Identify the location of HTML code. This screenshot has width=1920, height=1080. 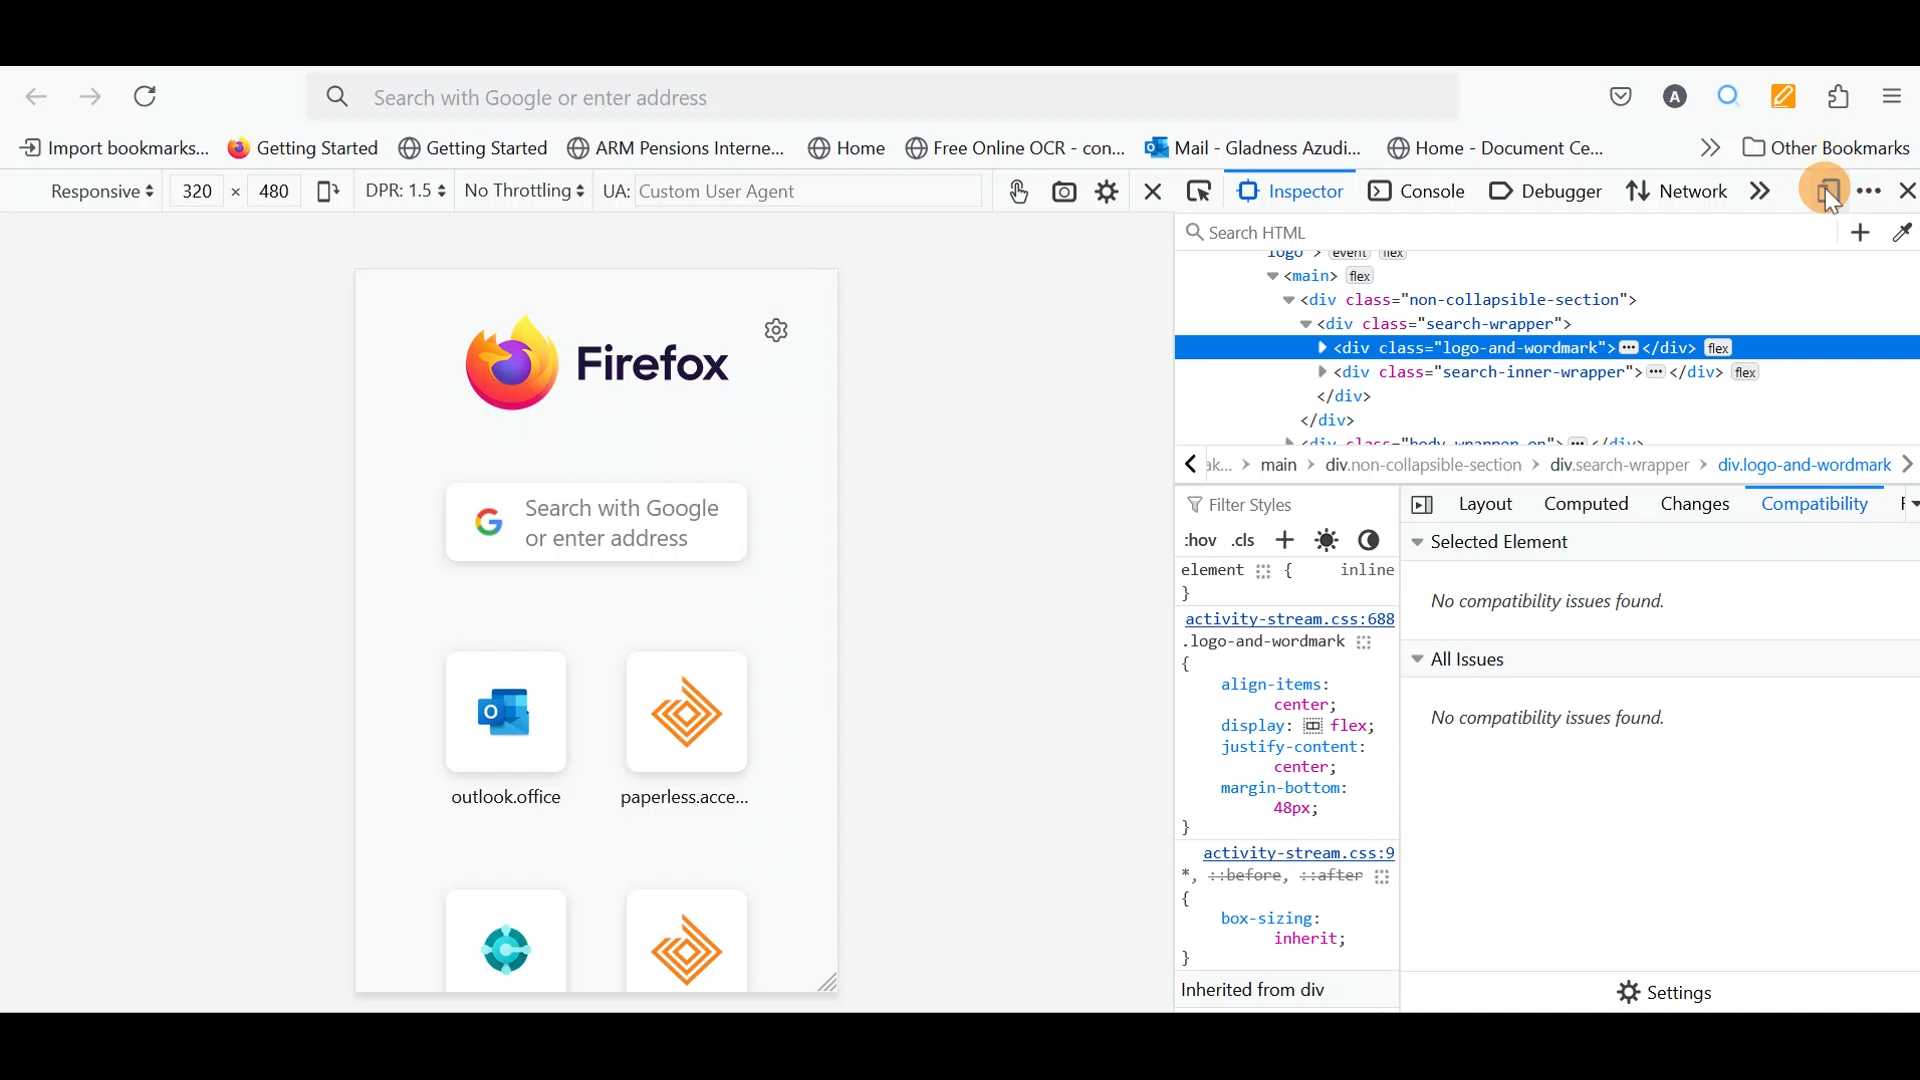
(1549, 348).